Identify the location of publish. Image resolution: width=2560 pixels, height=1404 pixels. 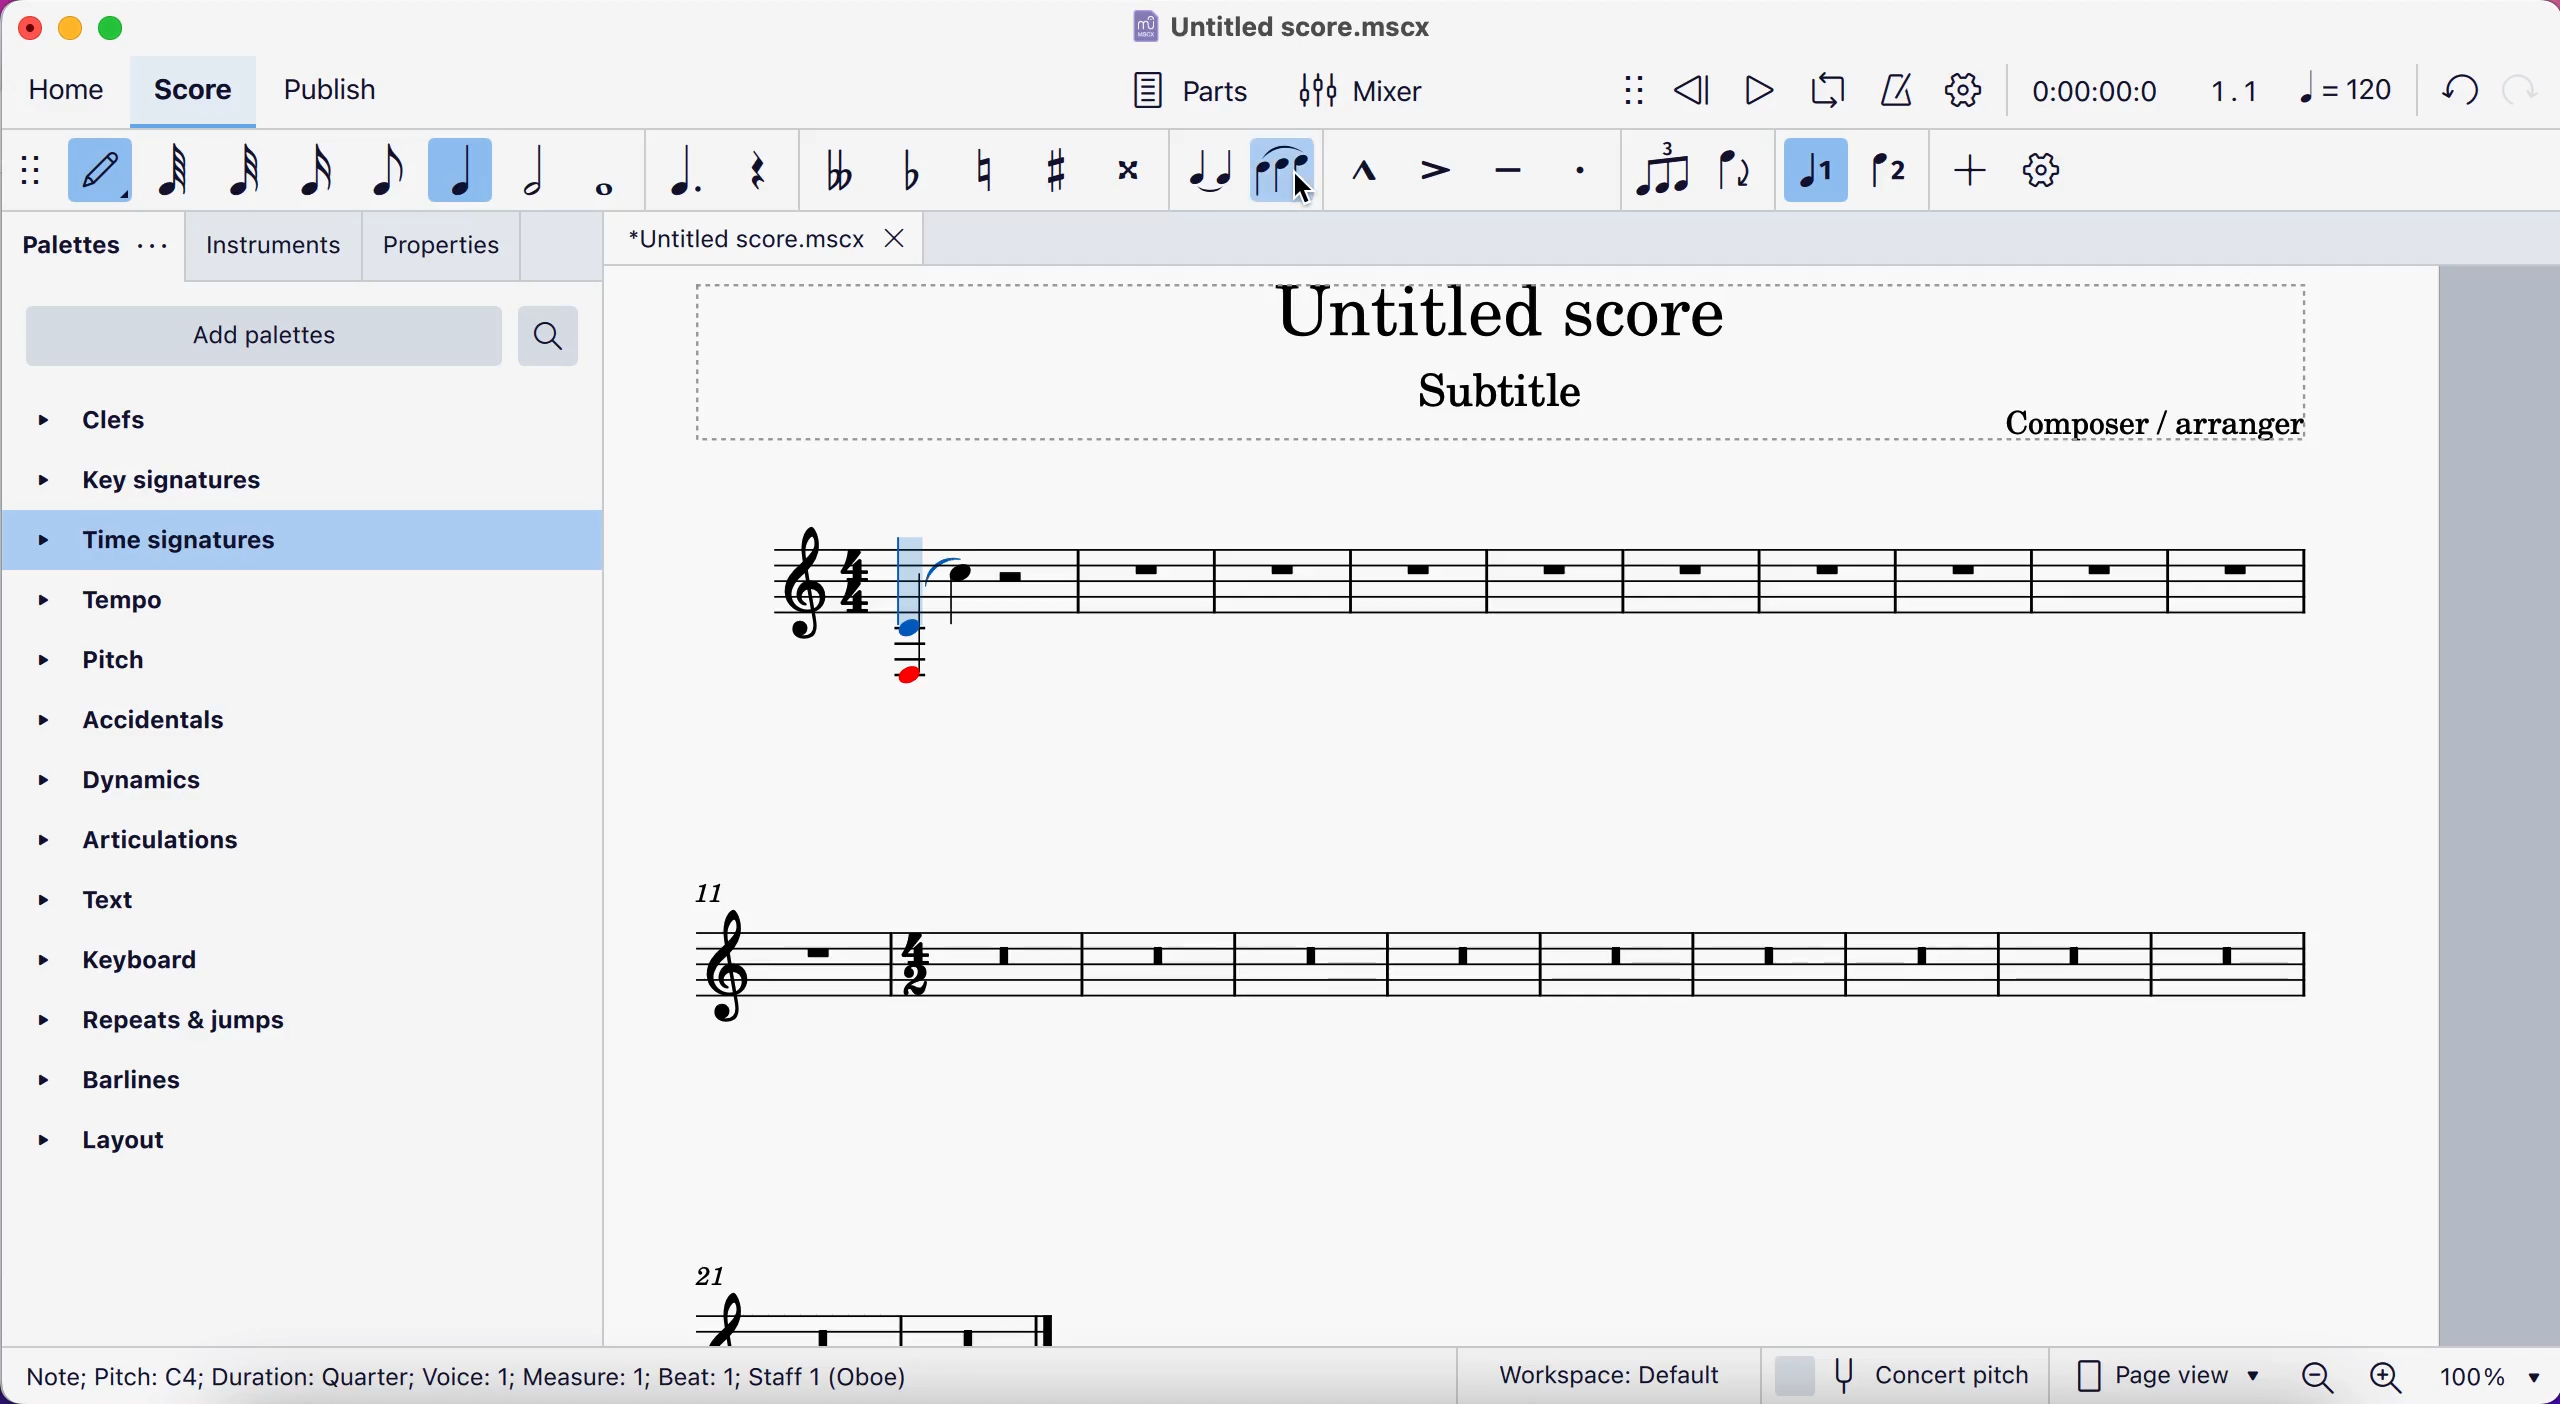
(341, 89).